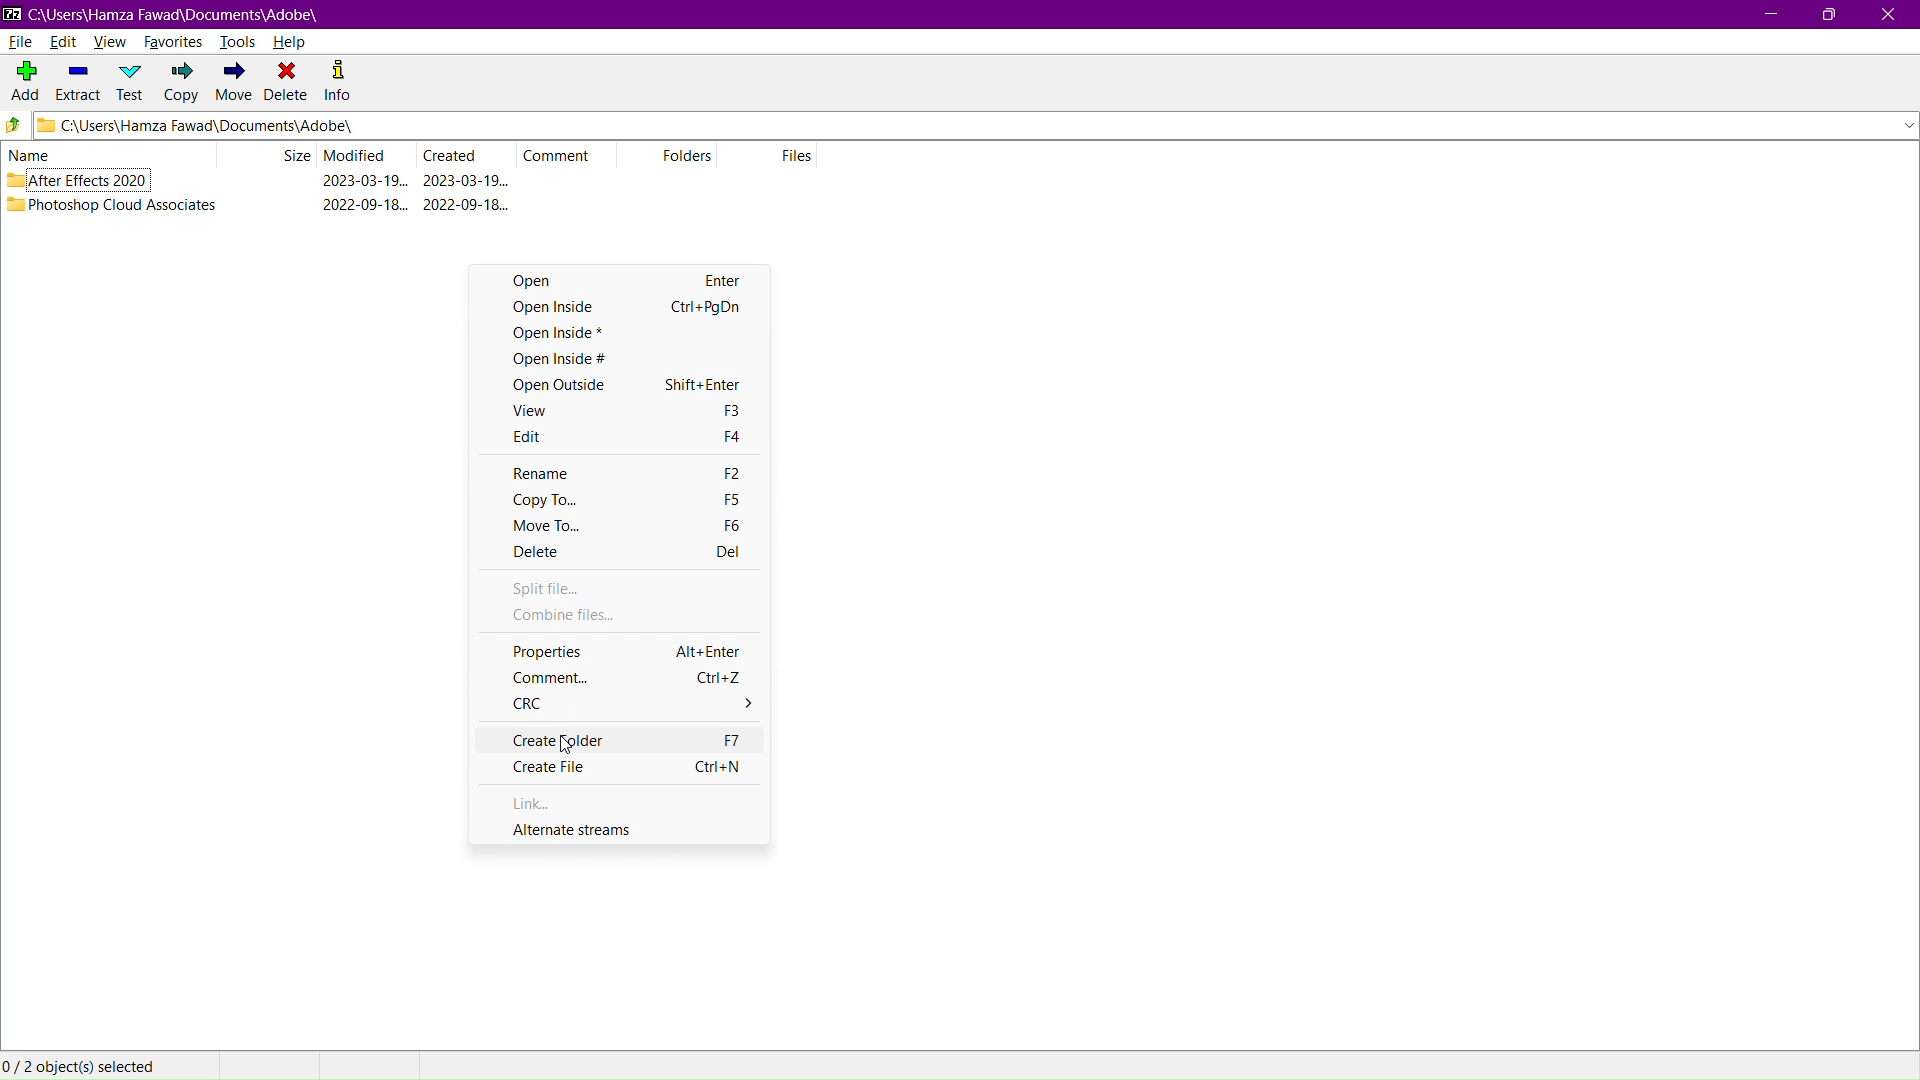  What do you see at coordinates (86, 1065) in the screenshot?
I see `Objects selected` at bounding box center [86, 1065].